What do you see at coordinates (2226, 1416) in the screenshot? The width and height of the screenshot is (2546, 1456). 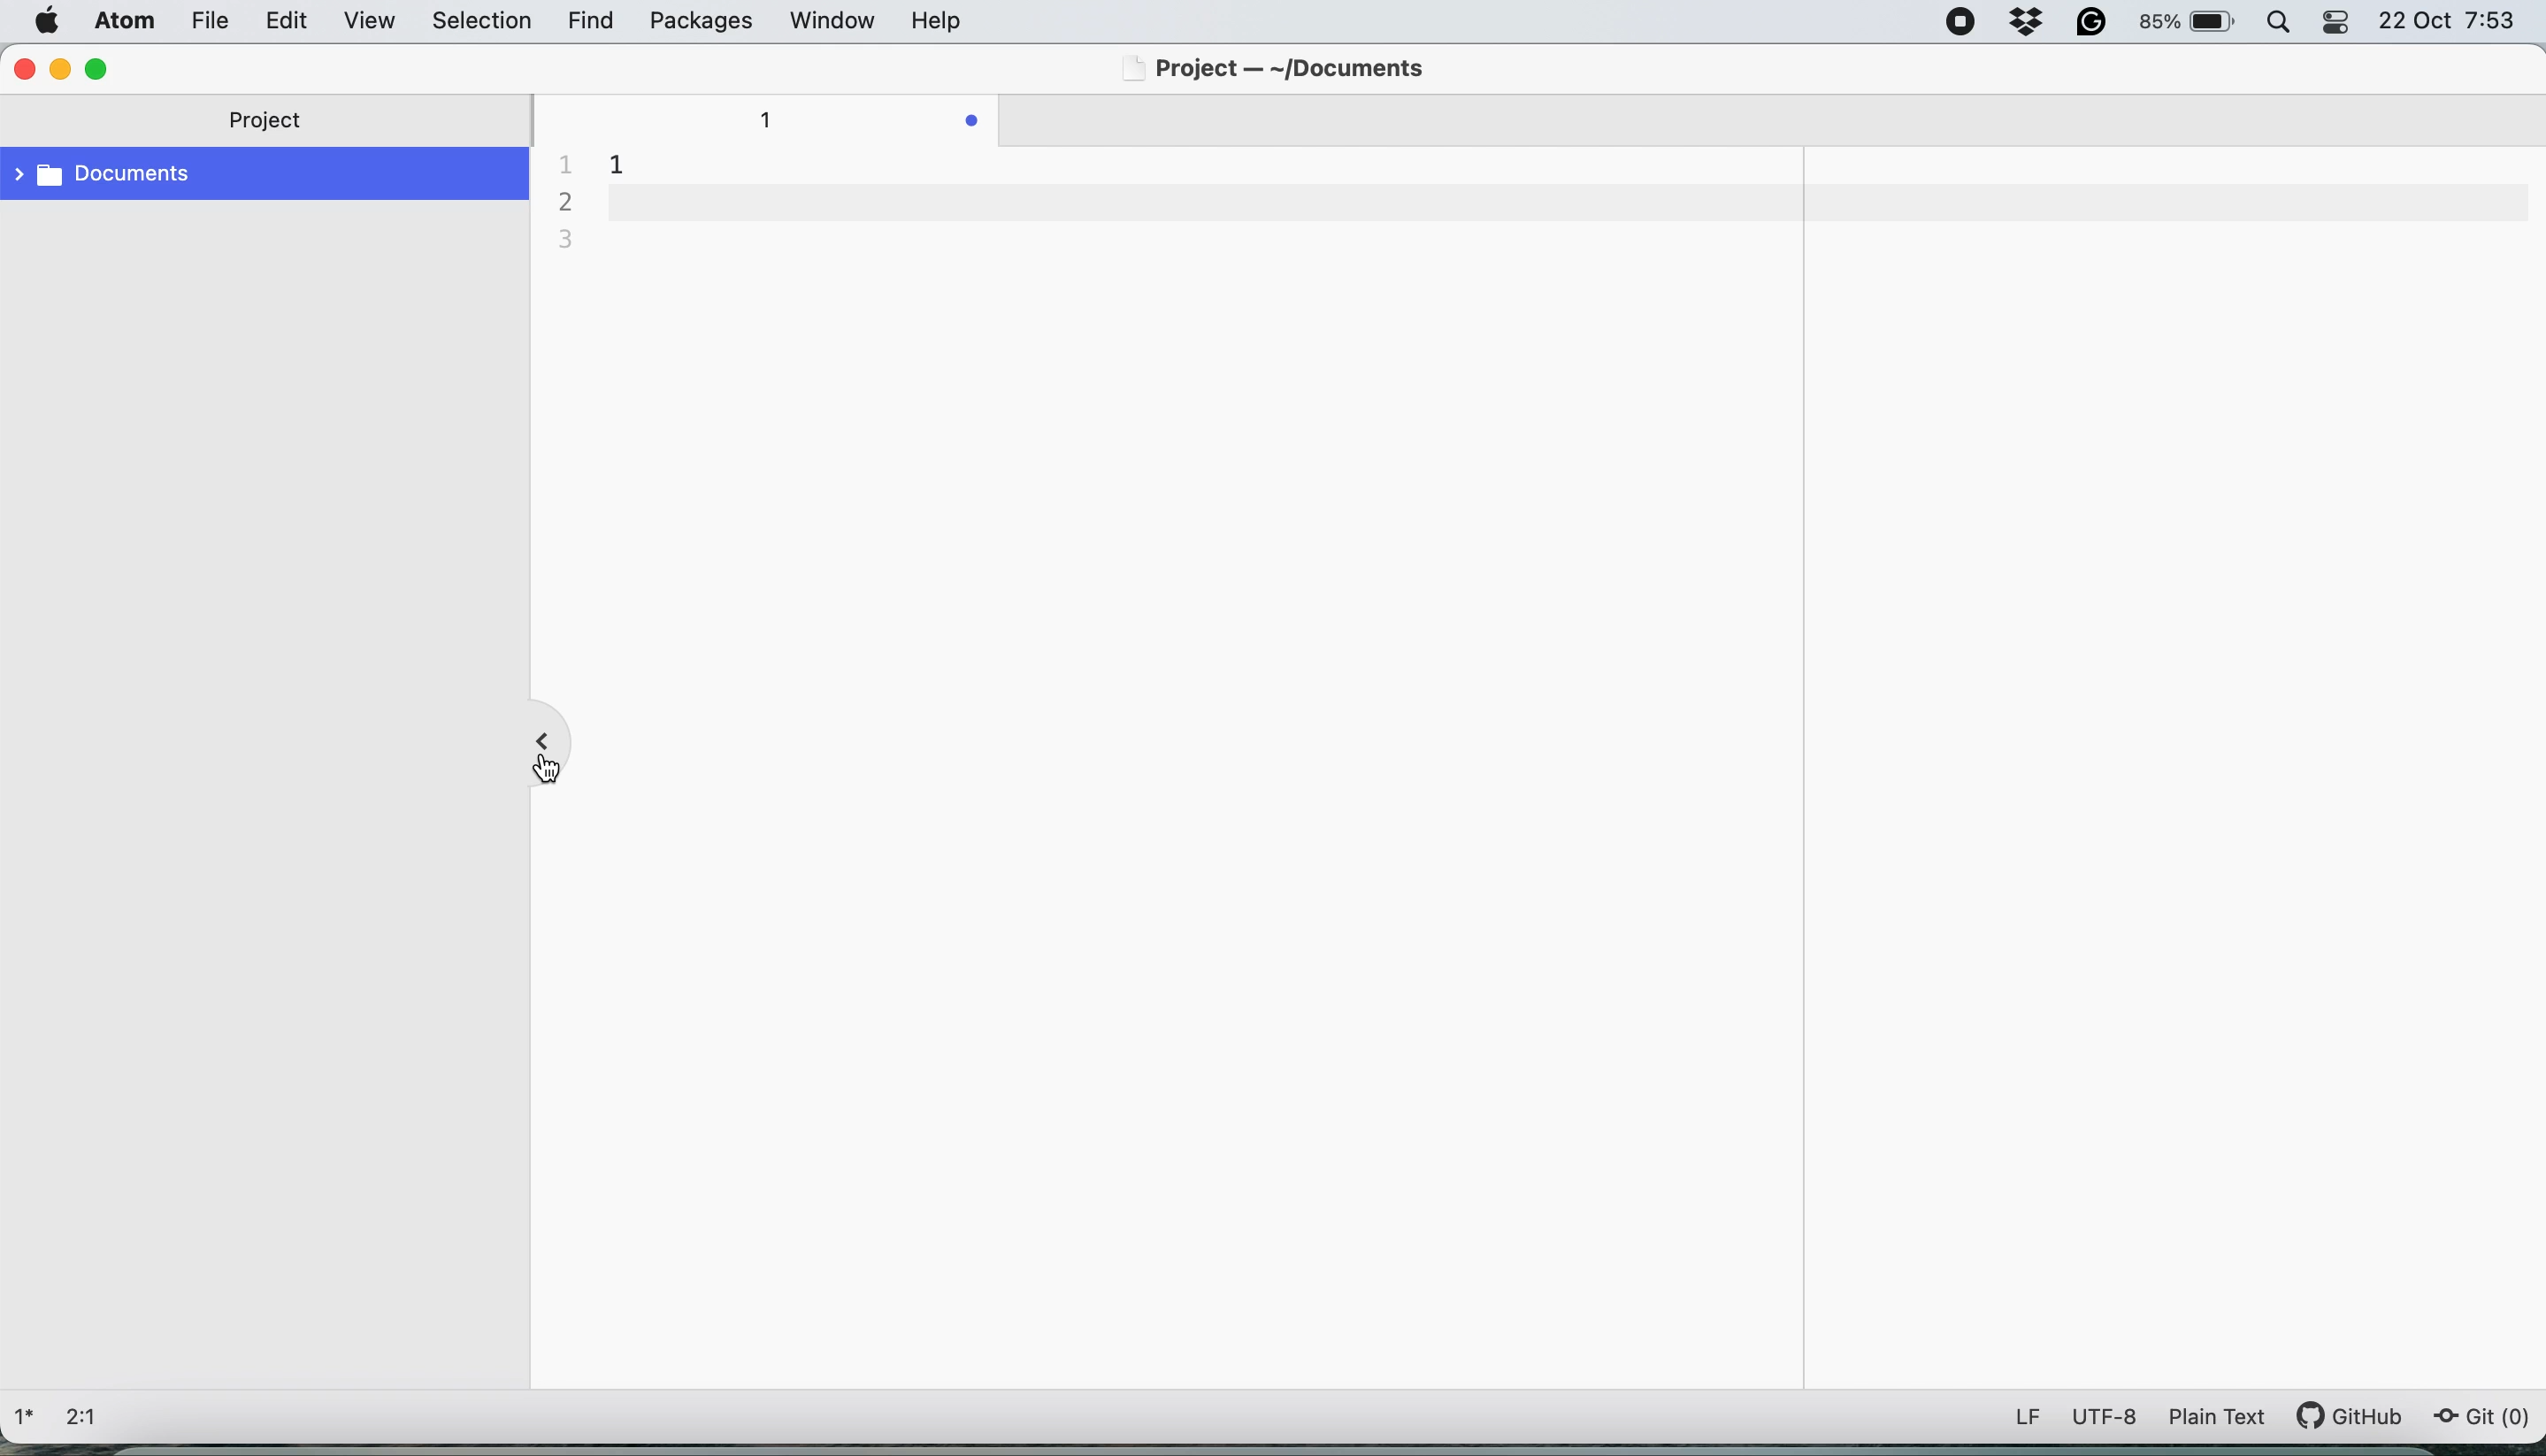 I see `plain text` at bounding box center [2226, 1416].